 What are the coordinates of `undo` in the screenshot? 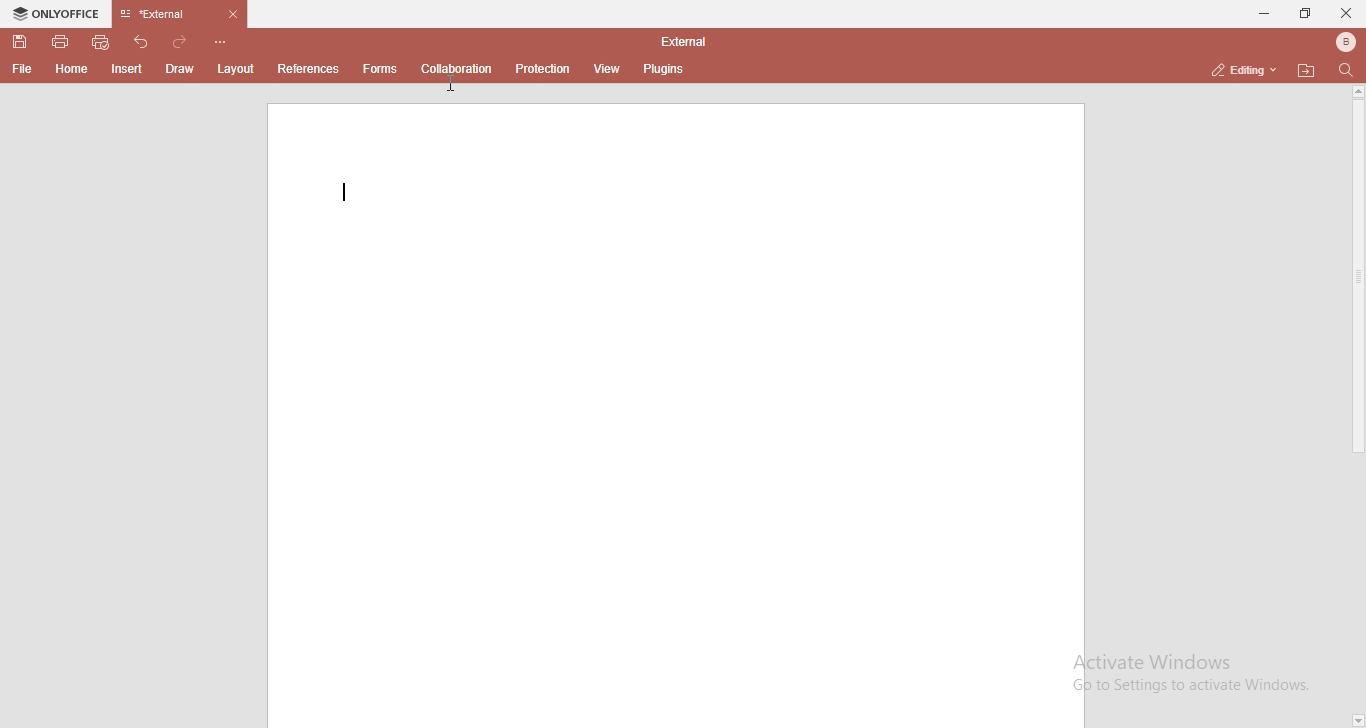 It's located at (141, 42).